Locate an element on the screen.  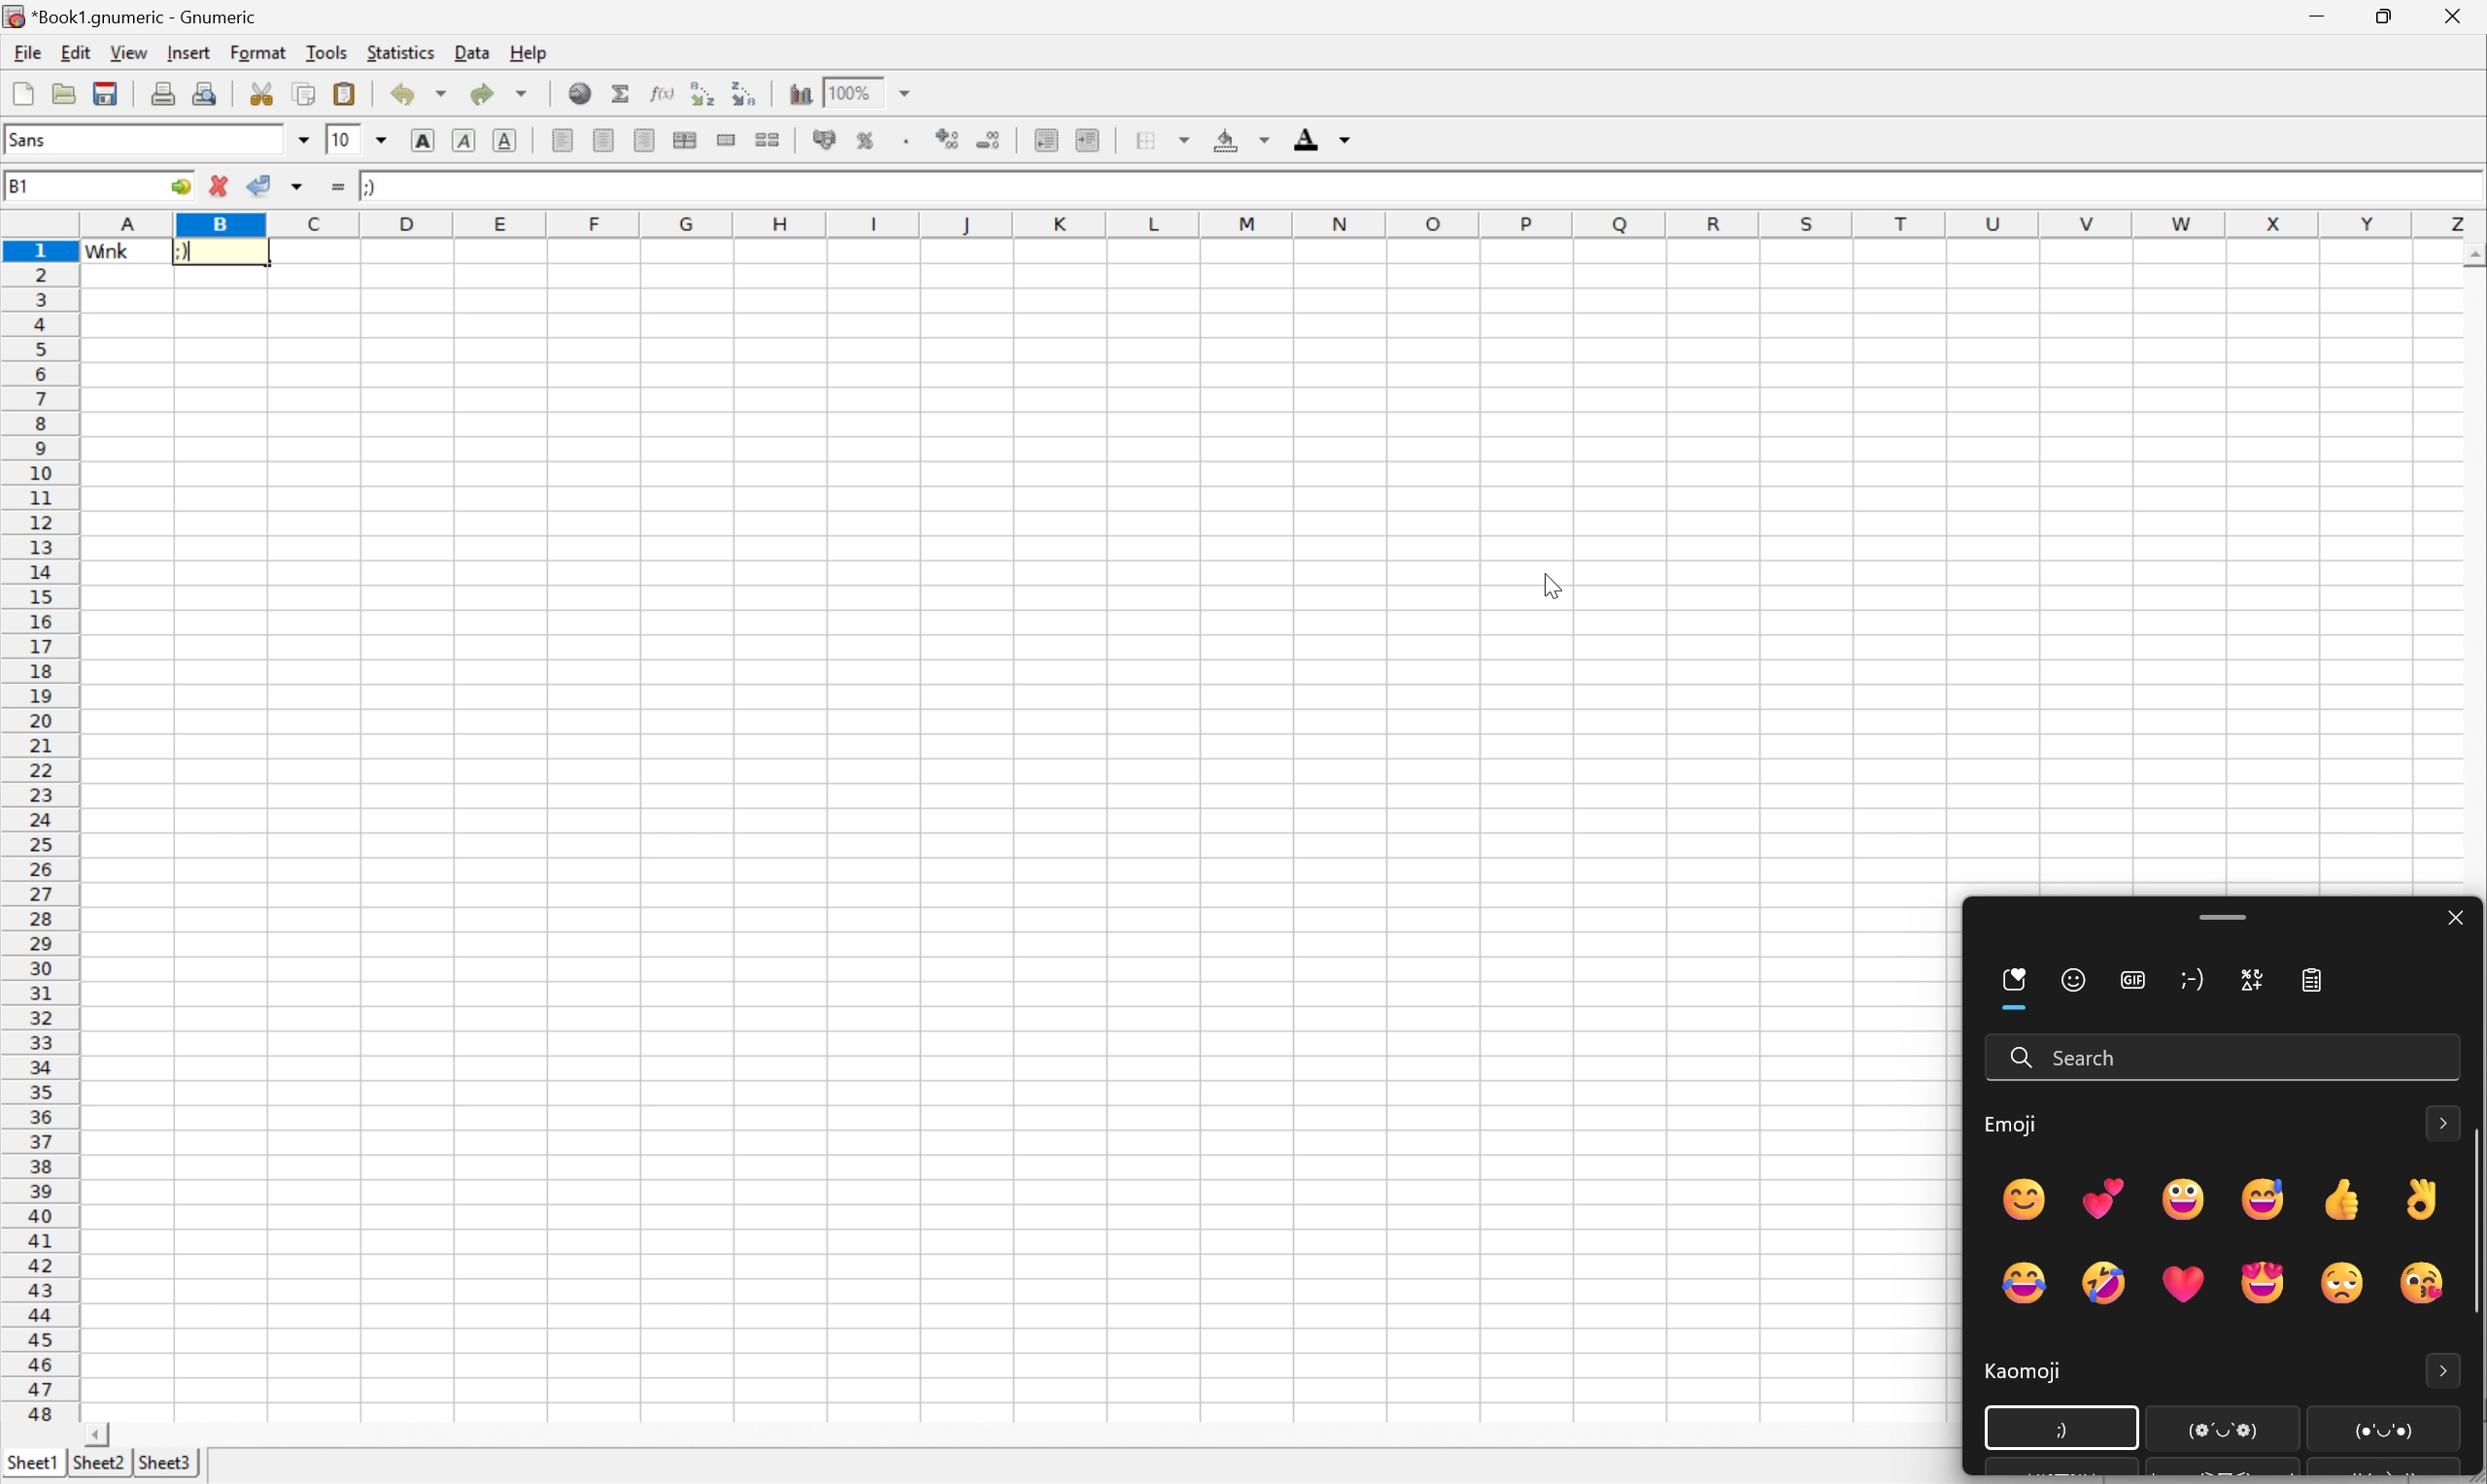
sheet2 is located at coordinates (94, 1465).